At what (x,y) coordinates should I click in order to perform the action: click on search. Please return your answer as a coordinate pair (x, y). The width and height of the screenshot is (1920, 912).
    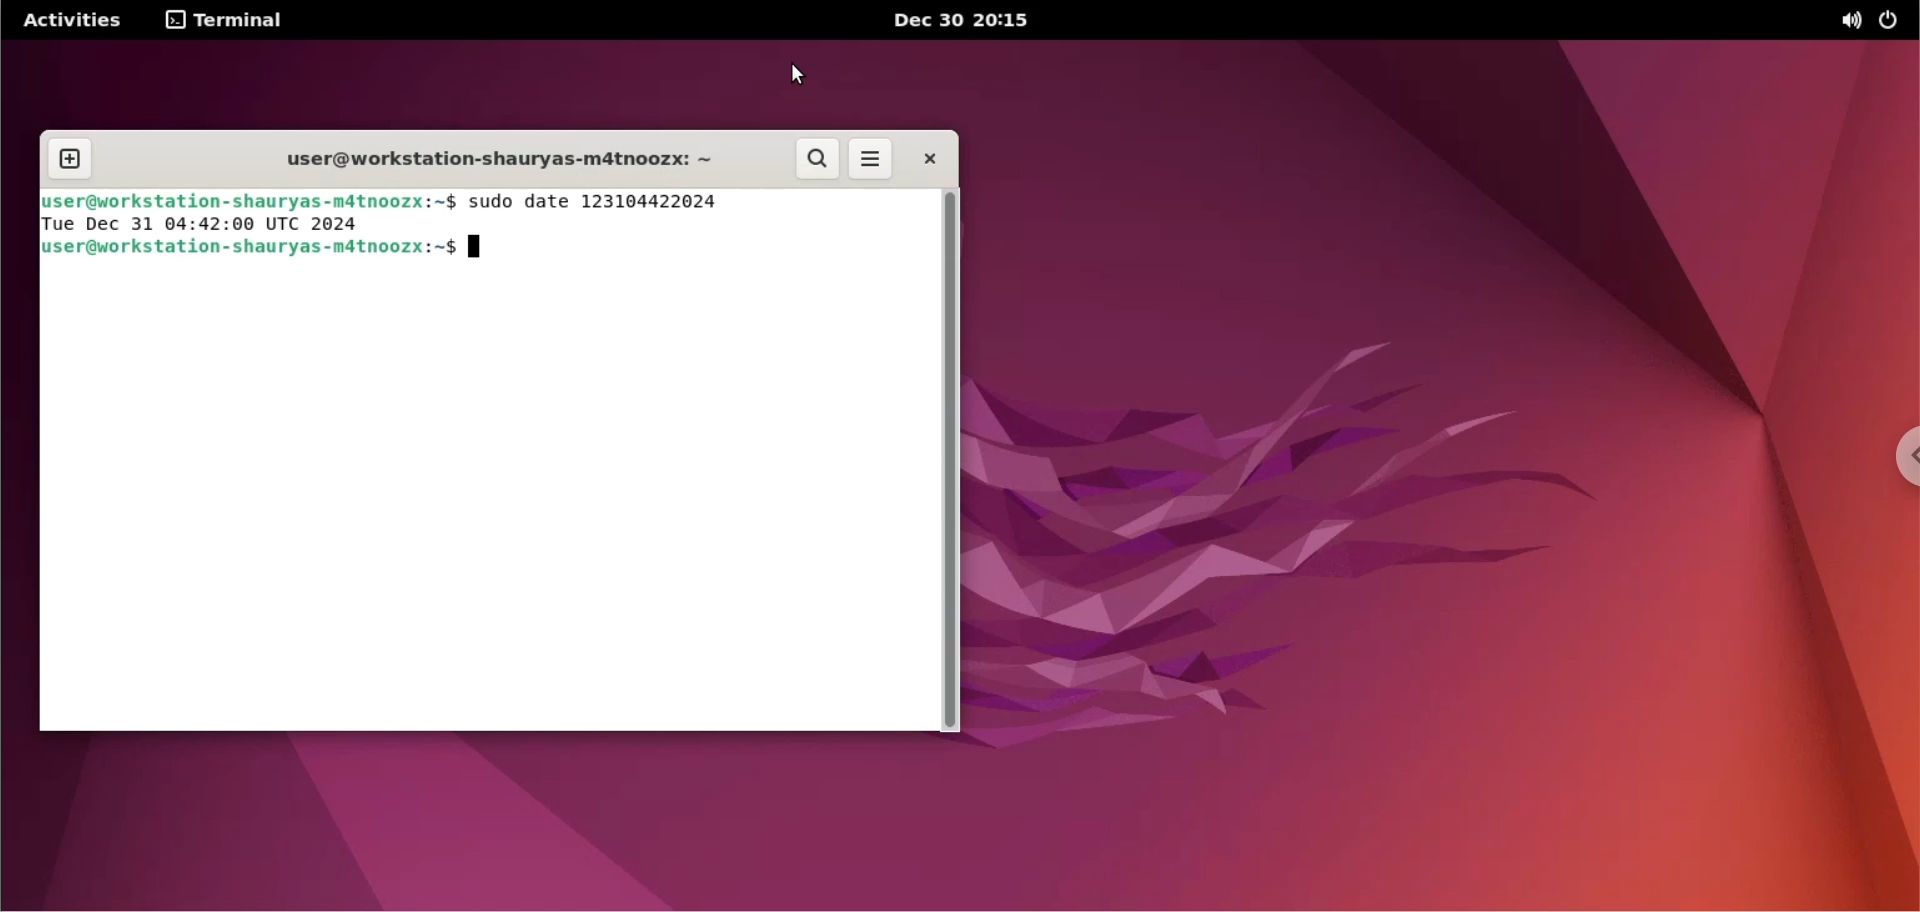
    Looking at the image, I should click on (818, 156).